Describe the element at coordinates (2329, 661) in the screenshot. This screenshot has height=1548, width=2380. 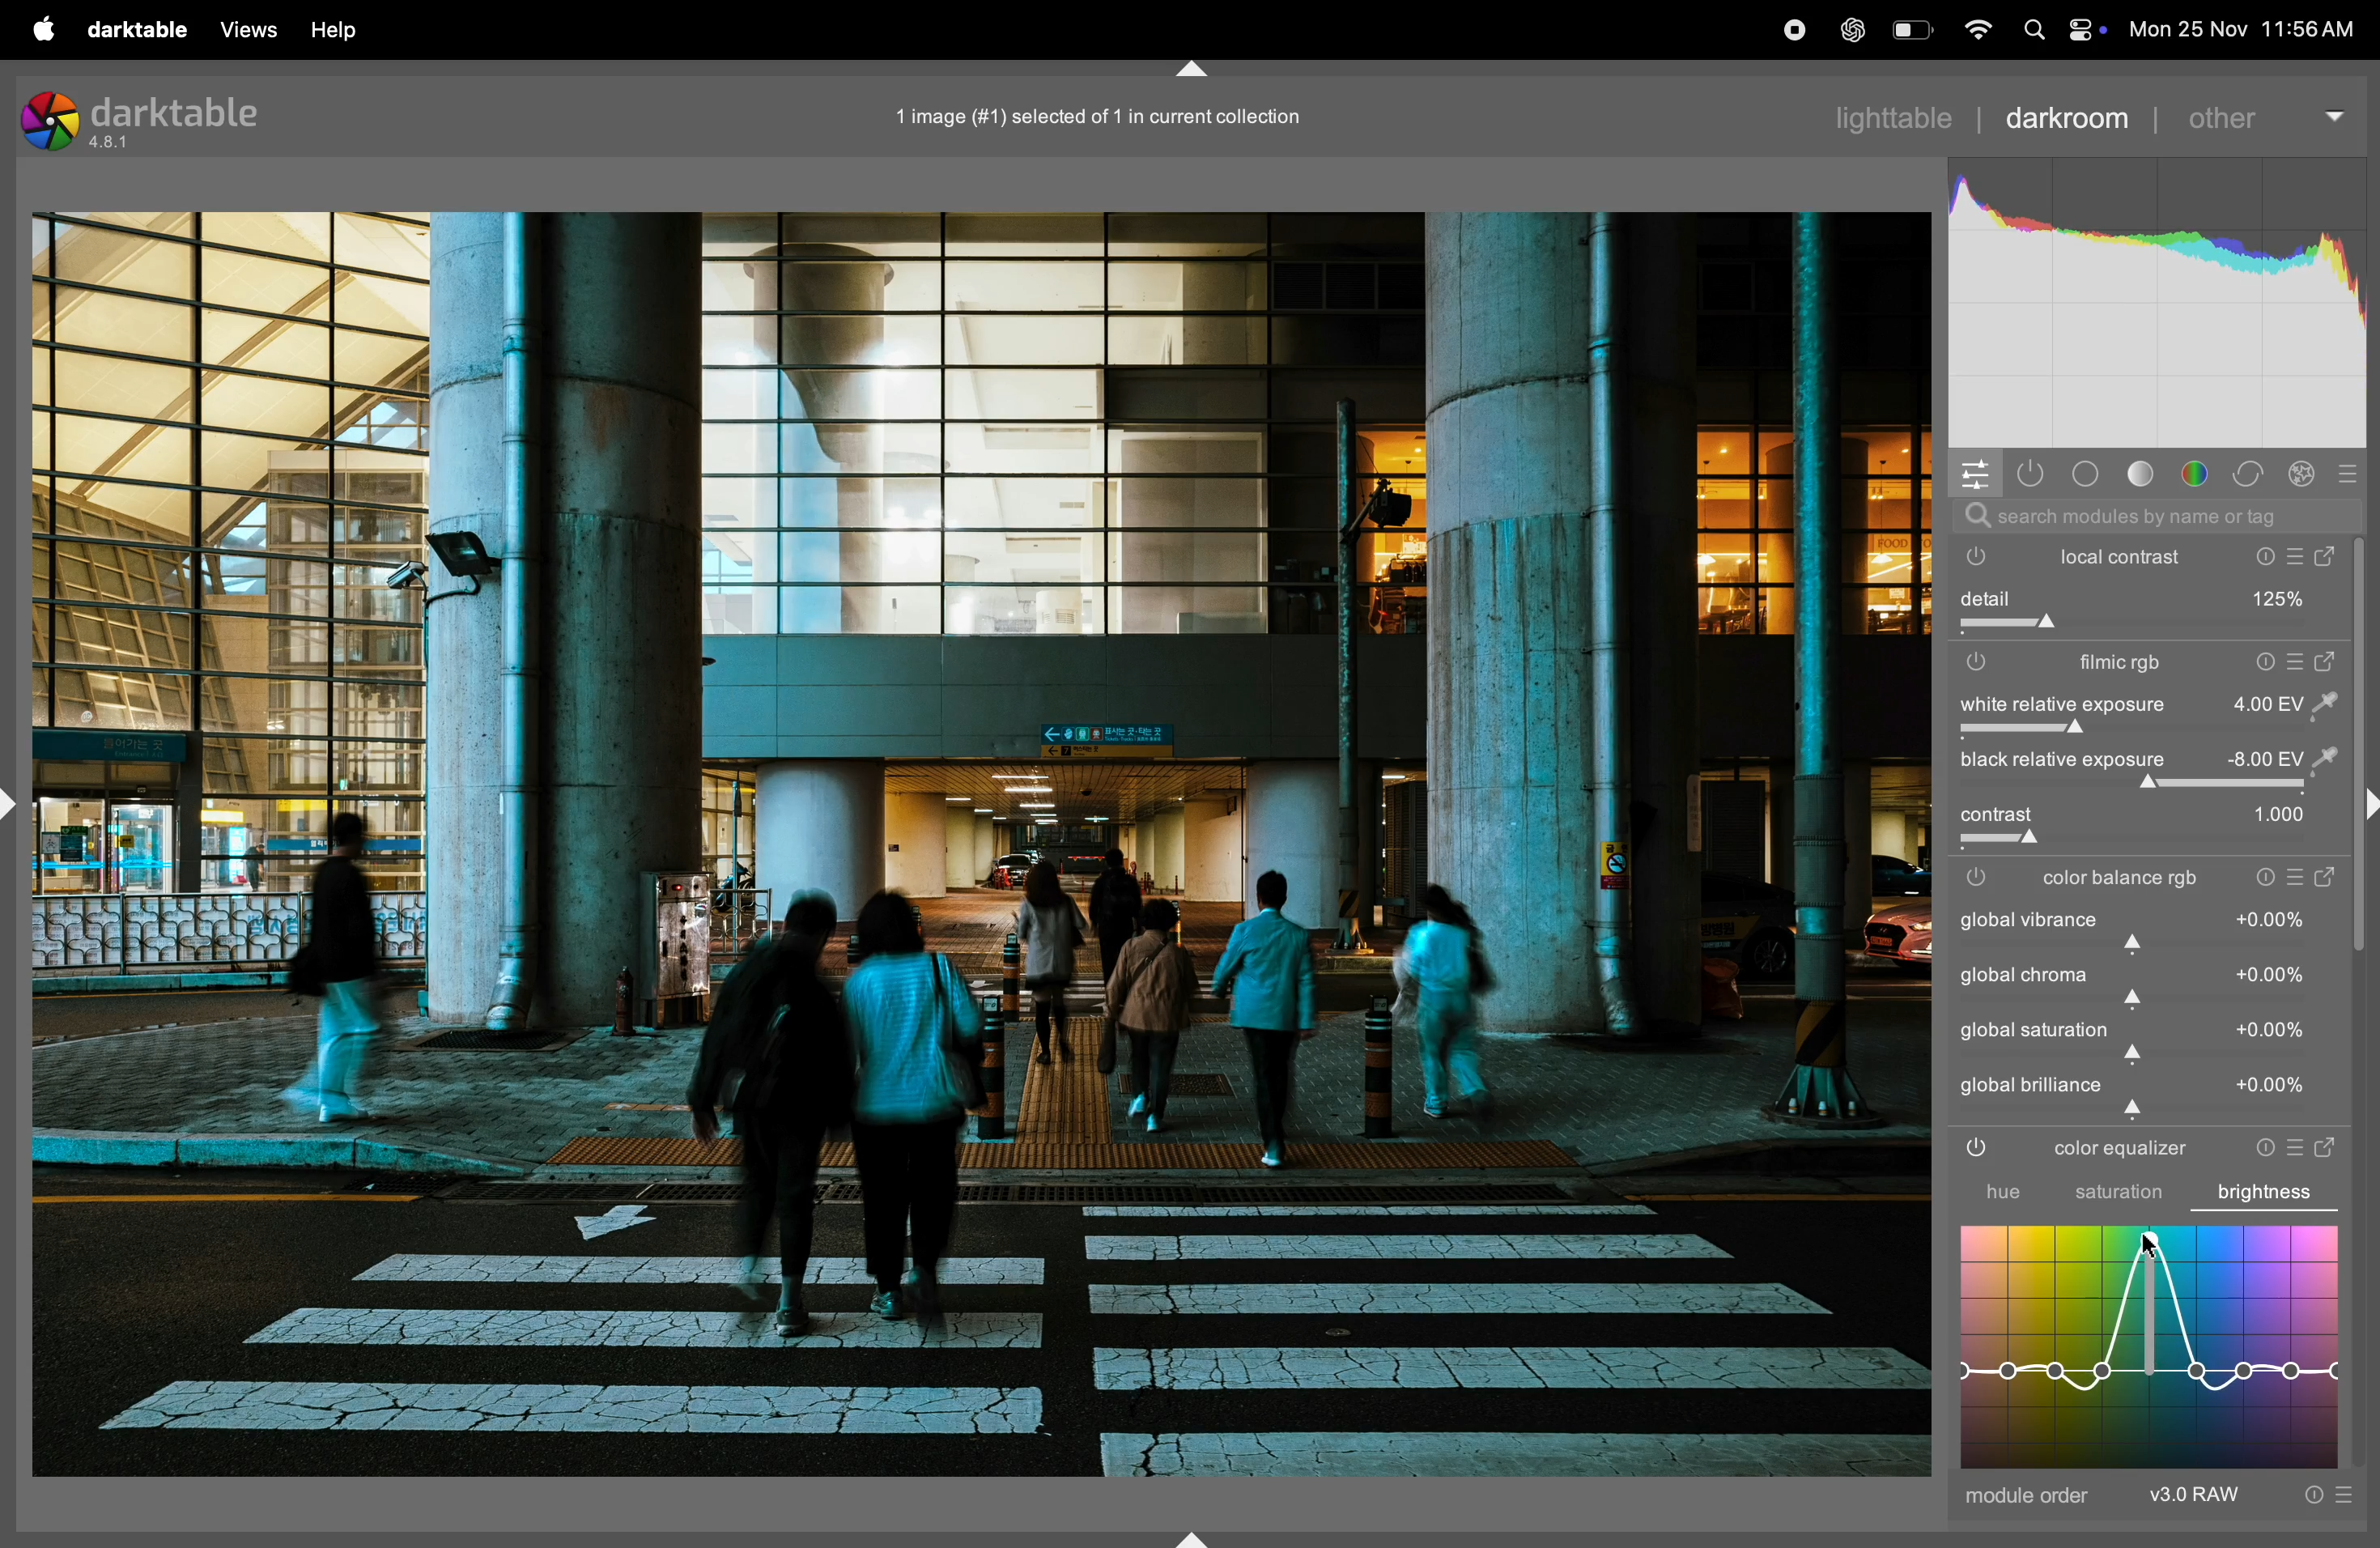
I see `open window` at that location.